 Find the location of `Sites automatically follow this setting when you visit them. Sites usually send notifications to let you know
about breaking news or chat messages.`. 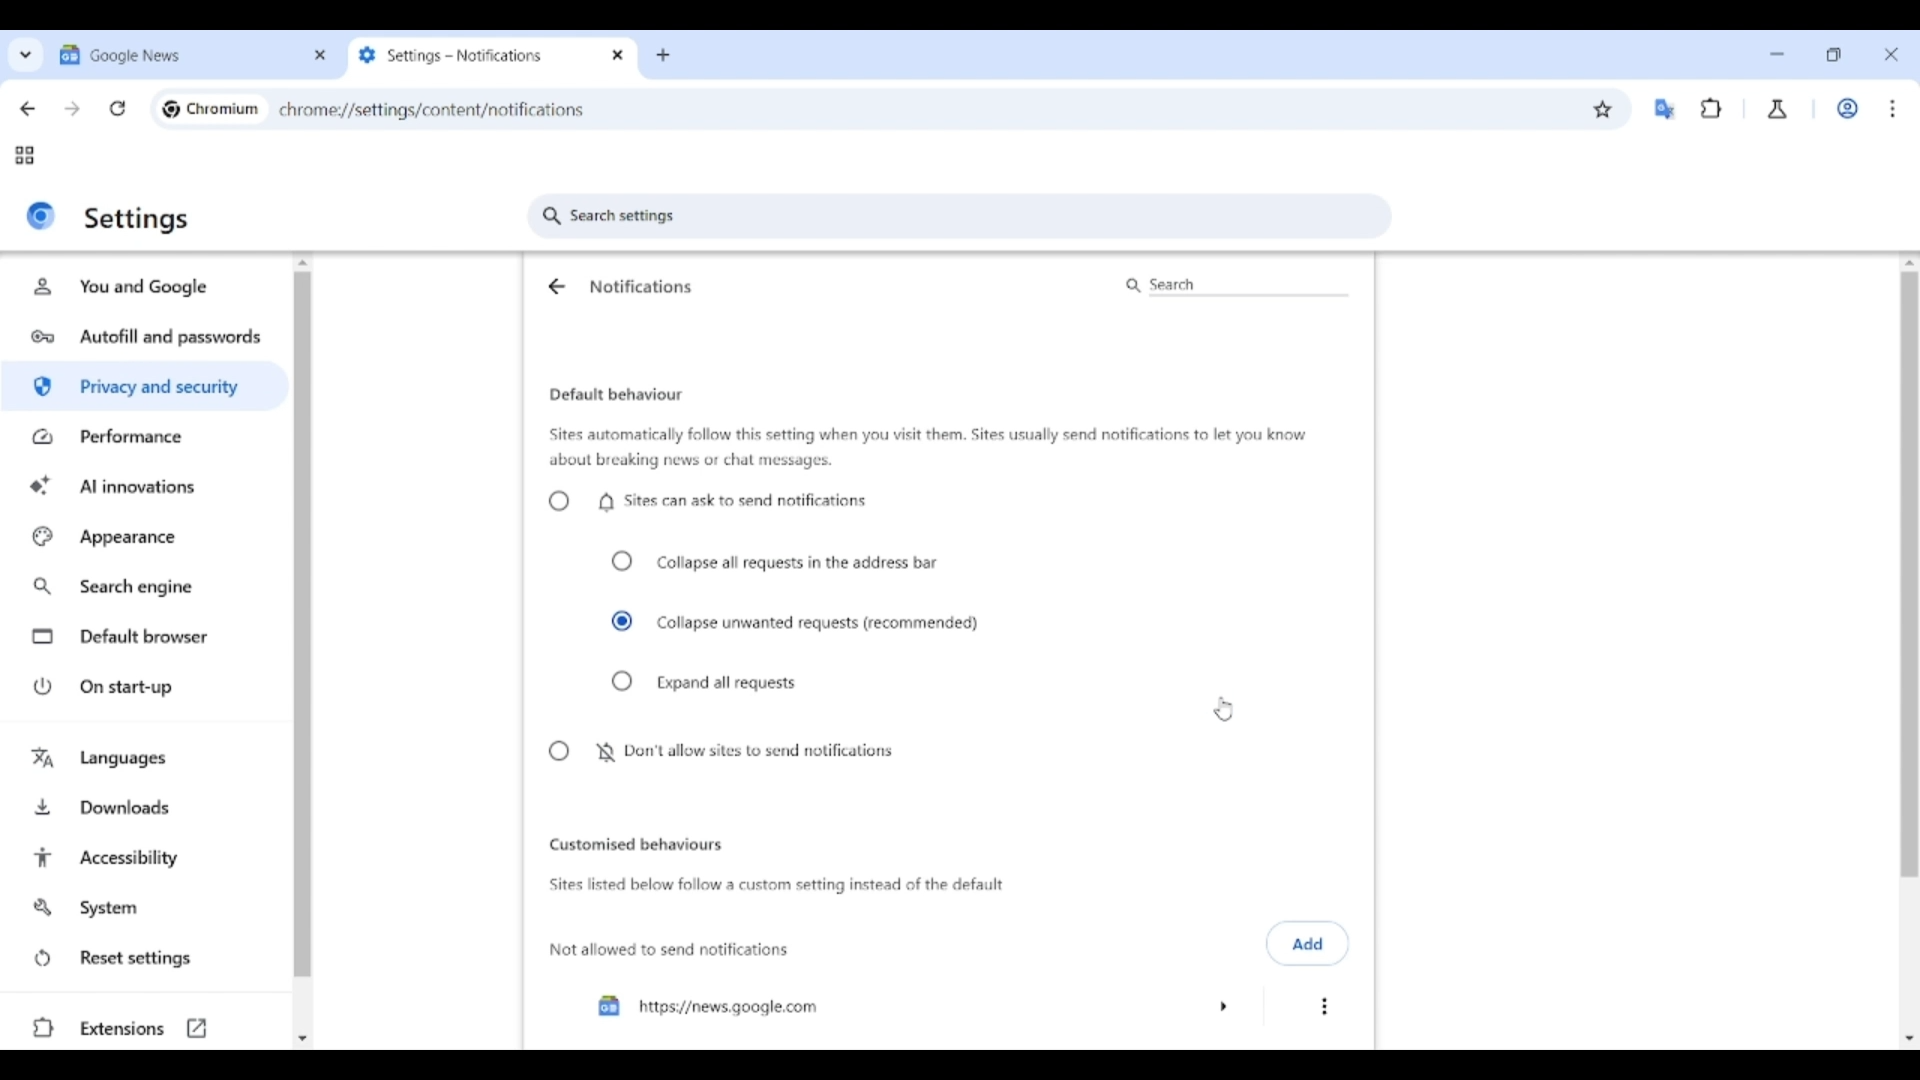

Sites automatically follow this setting when you visit them. Sites usually send notifications to let you know
about breaking news or chat messages. is located at coordinates (928, 448).